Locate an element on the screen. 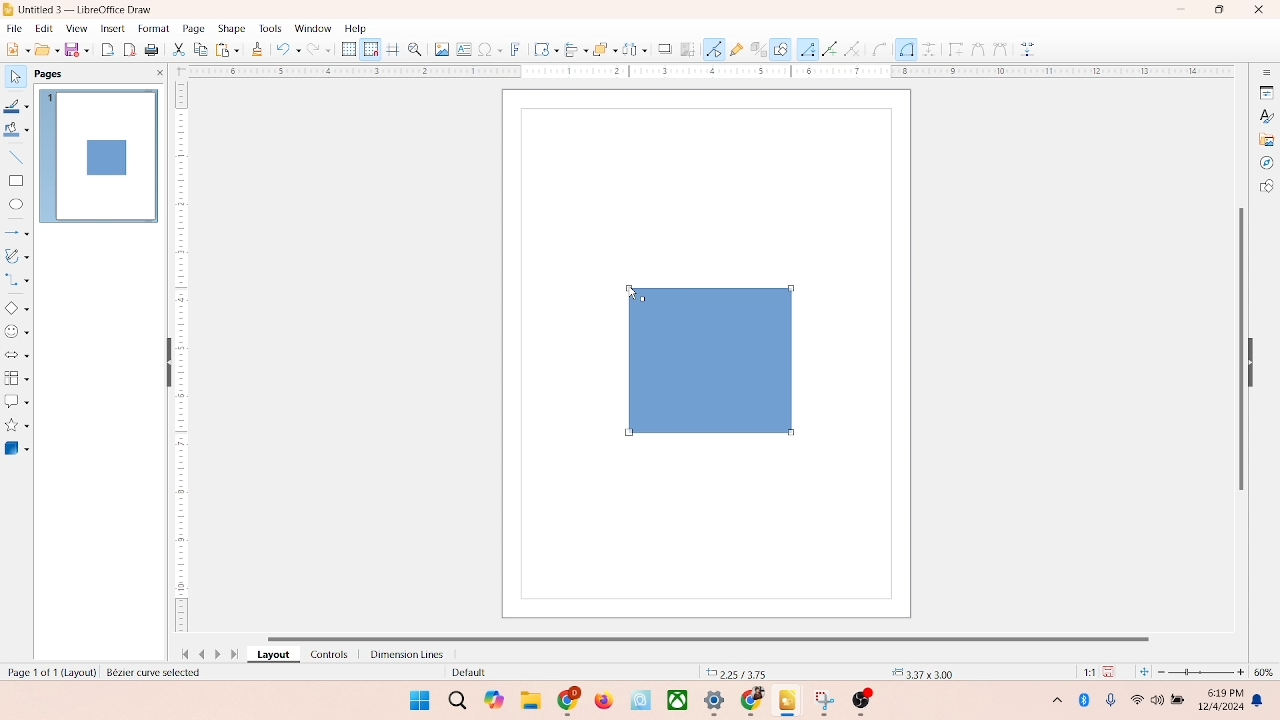 The height and width of the screenshot is (720, 1280). print is located at coordinates (154, 51).